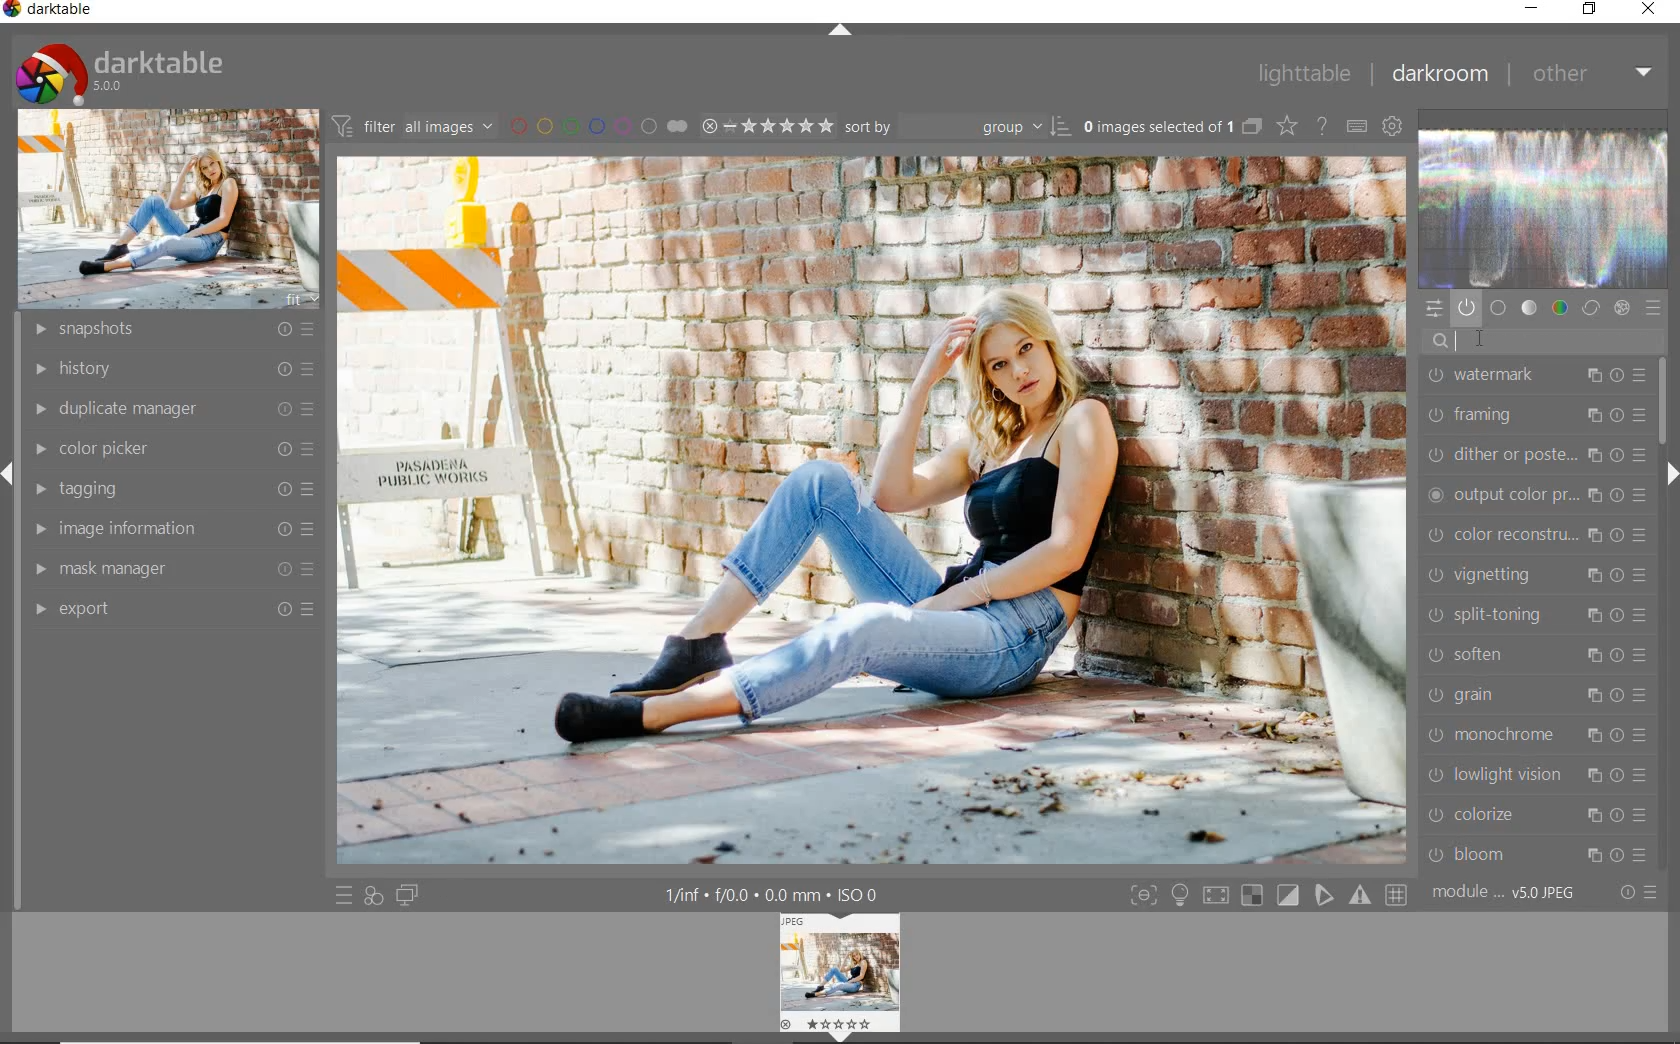  Describe the element at coordinates (121, 73) in the screenshot. I see `system logo & name` at that location.